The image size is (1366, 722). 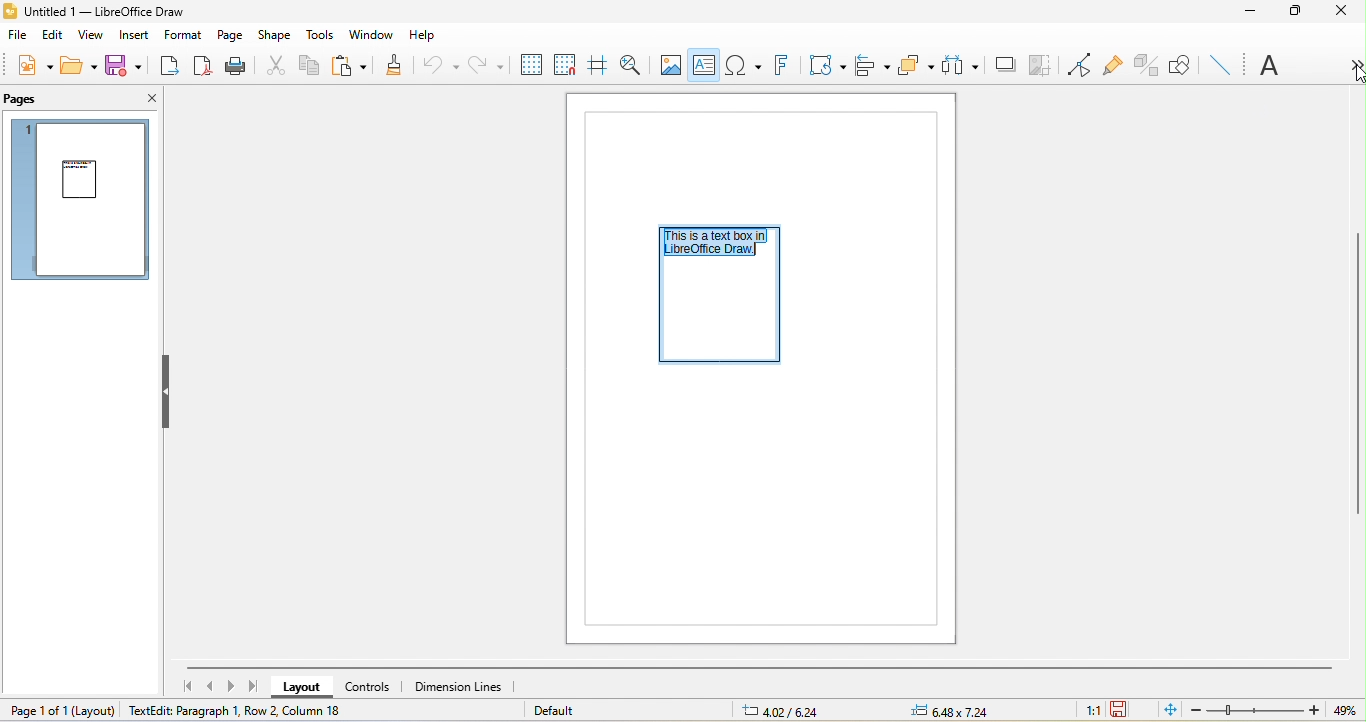 What do you see at coordinates (629, 64) in the screenshot?
I see `zoom and pan` at bounding box center [629, 64].